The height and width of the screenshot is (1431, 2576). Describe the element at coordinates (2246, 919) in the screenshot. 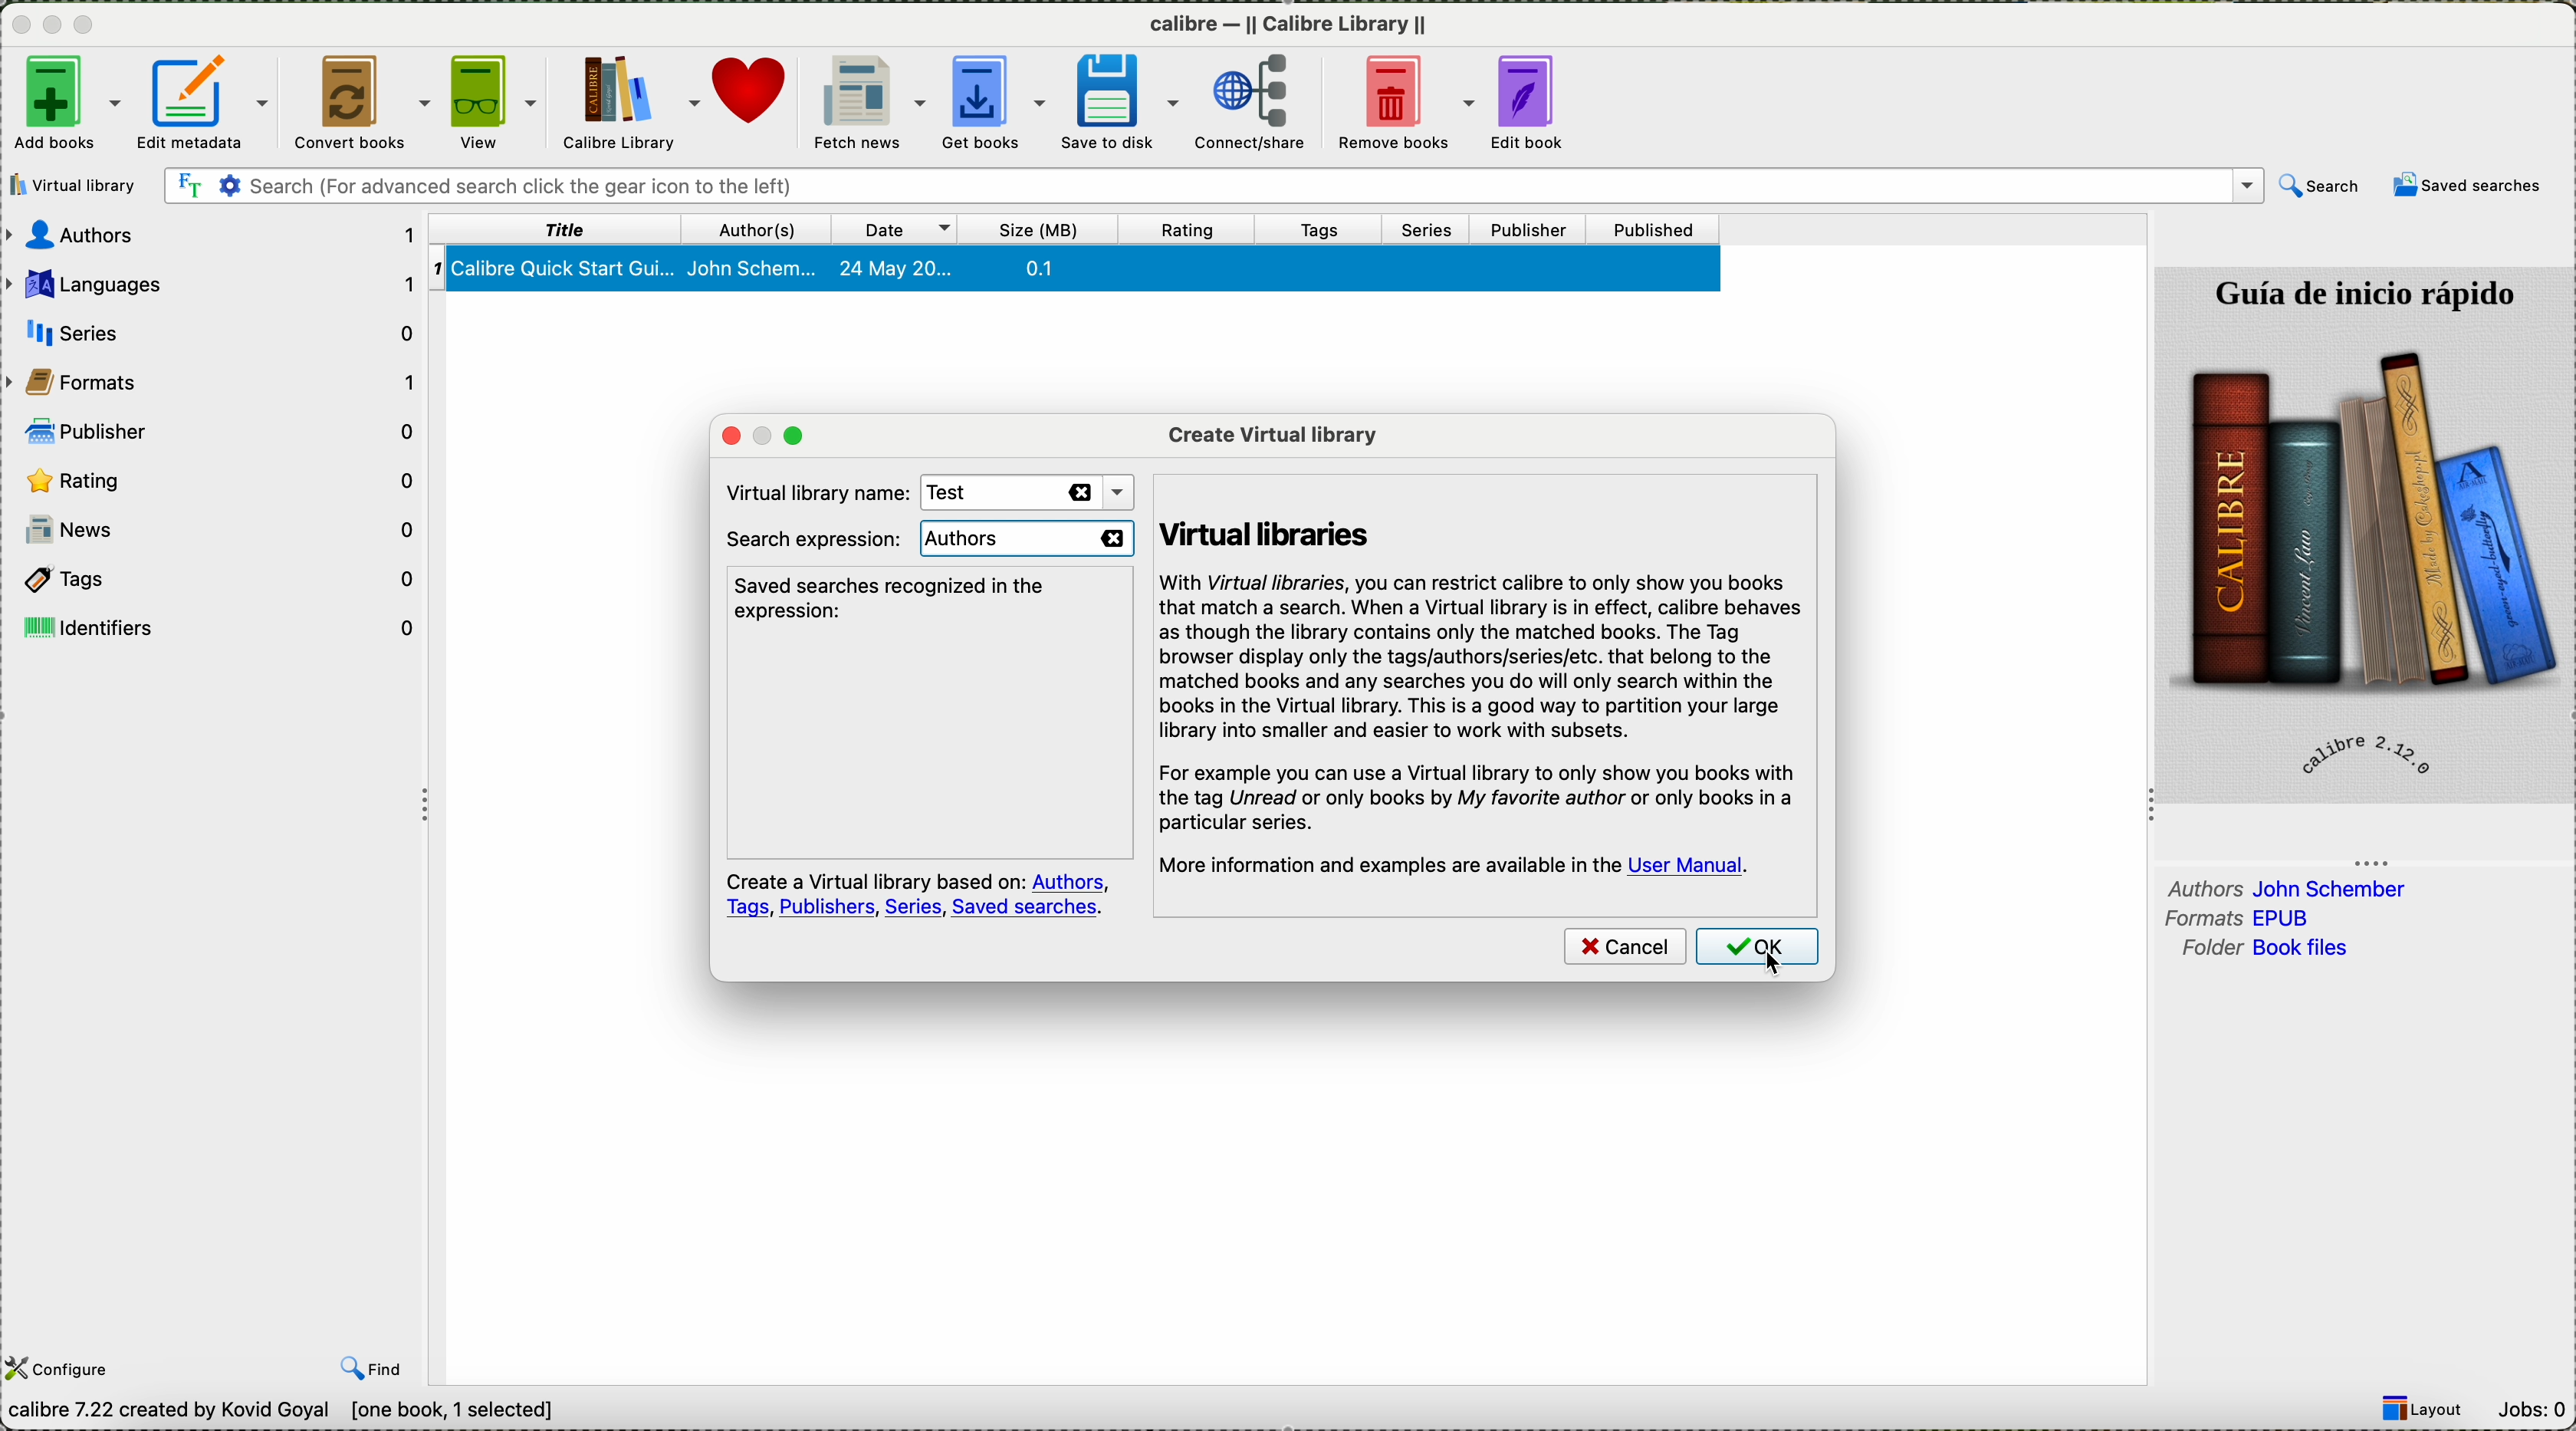

I see `formats` at that location.